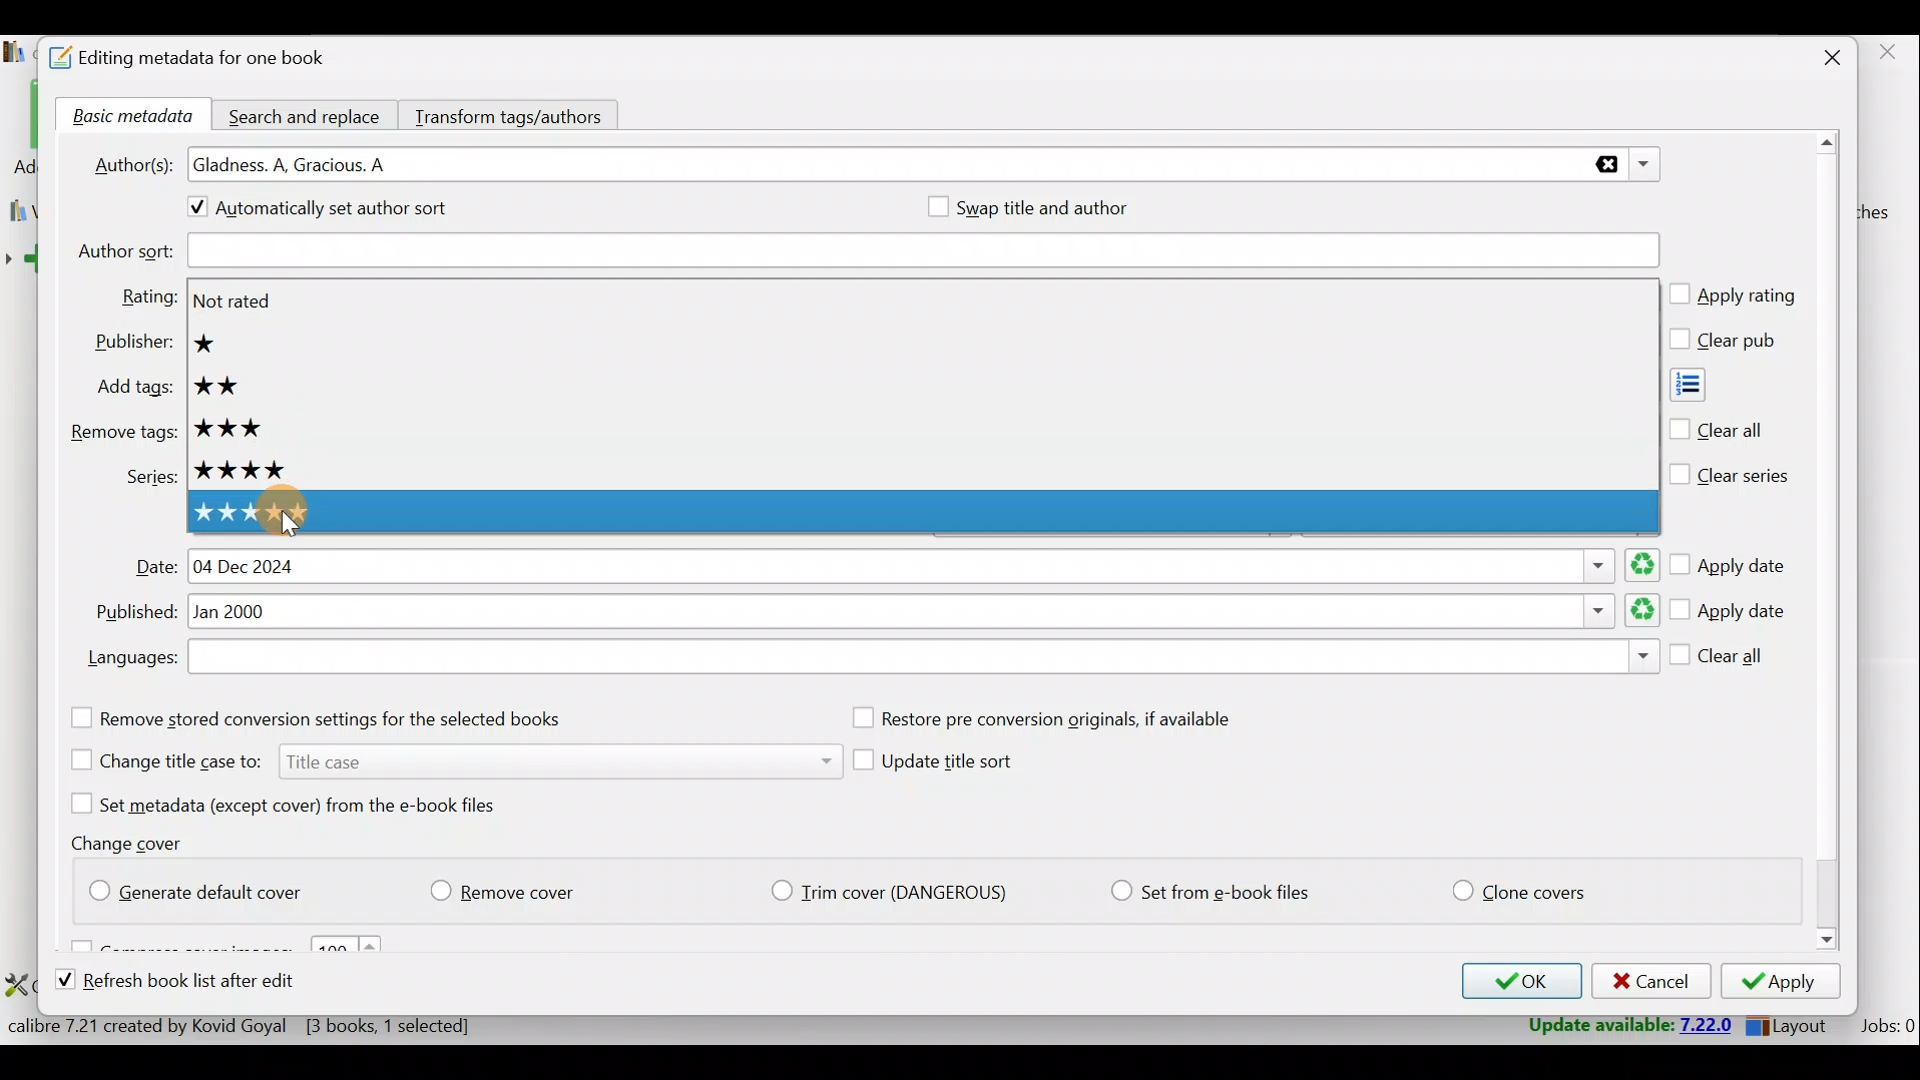 This screenshot has height=1080, width=1920. Describe the element at coordinates (1706, 385) in the screenshot. I see `Add tags` at that location.